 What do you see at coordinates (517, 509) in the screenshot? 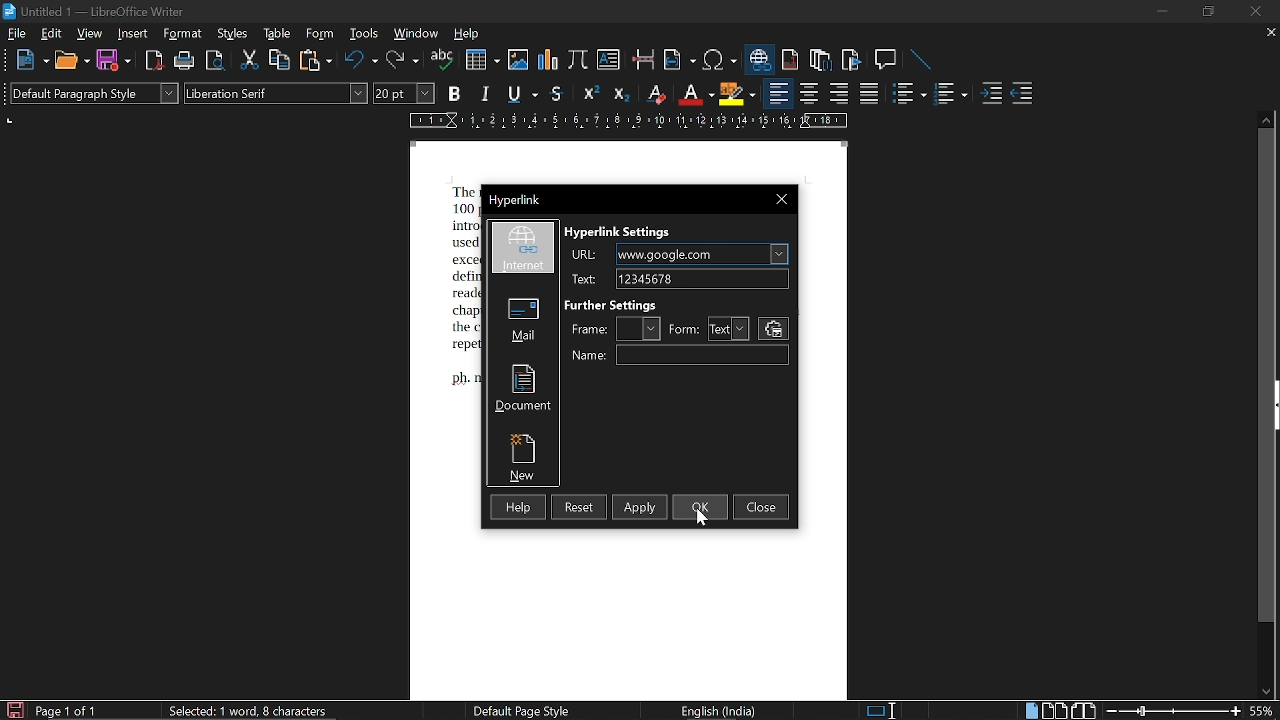
I see `help` at bounding box center [517, 509].